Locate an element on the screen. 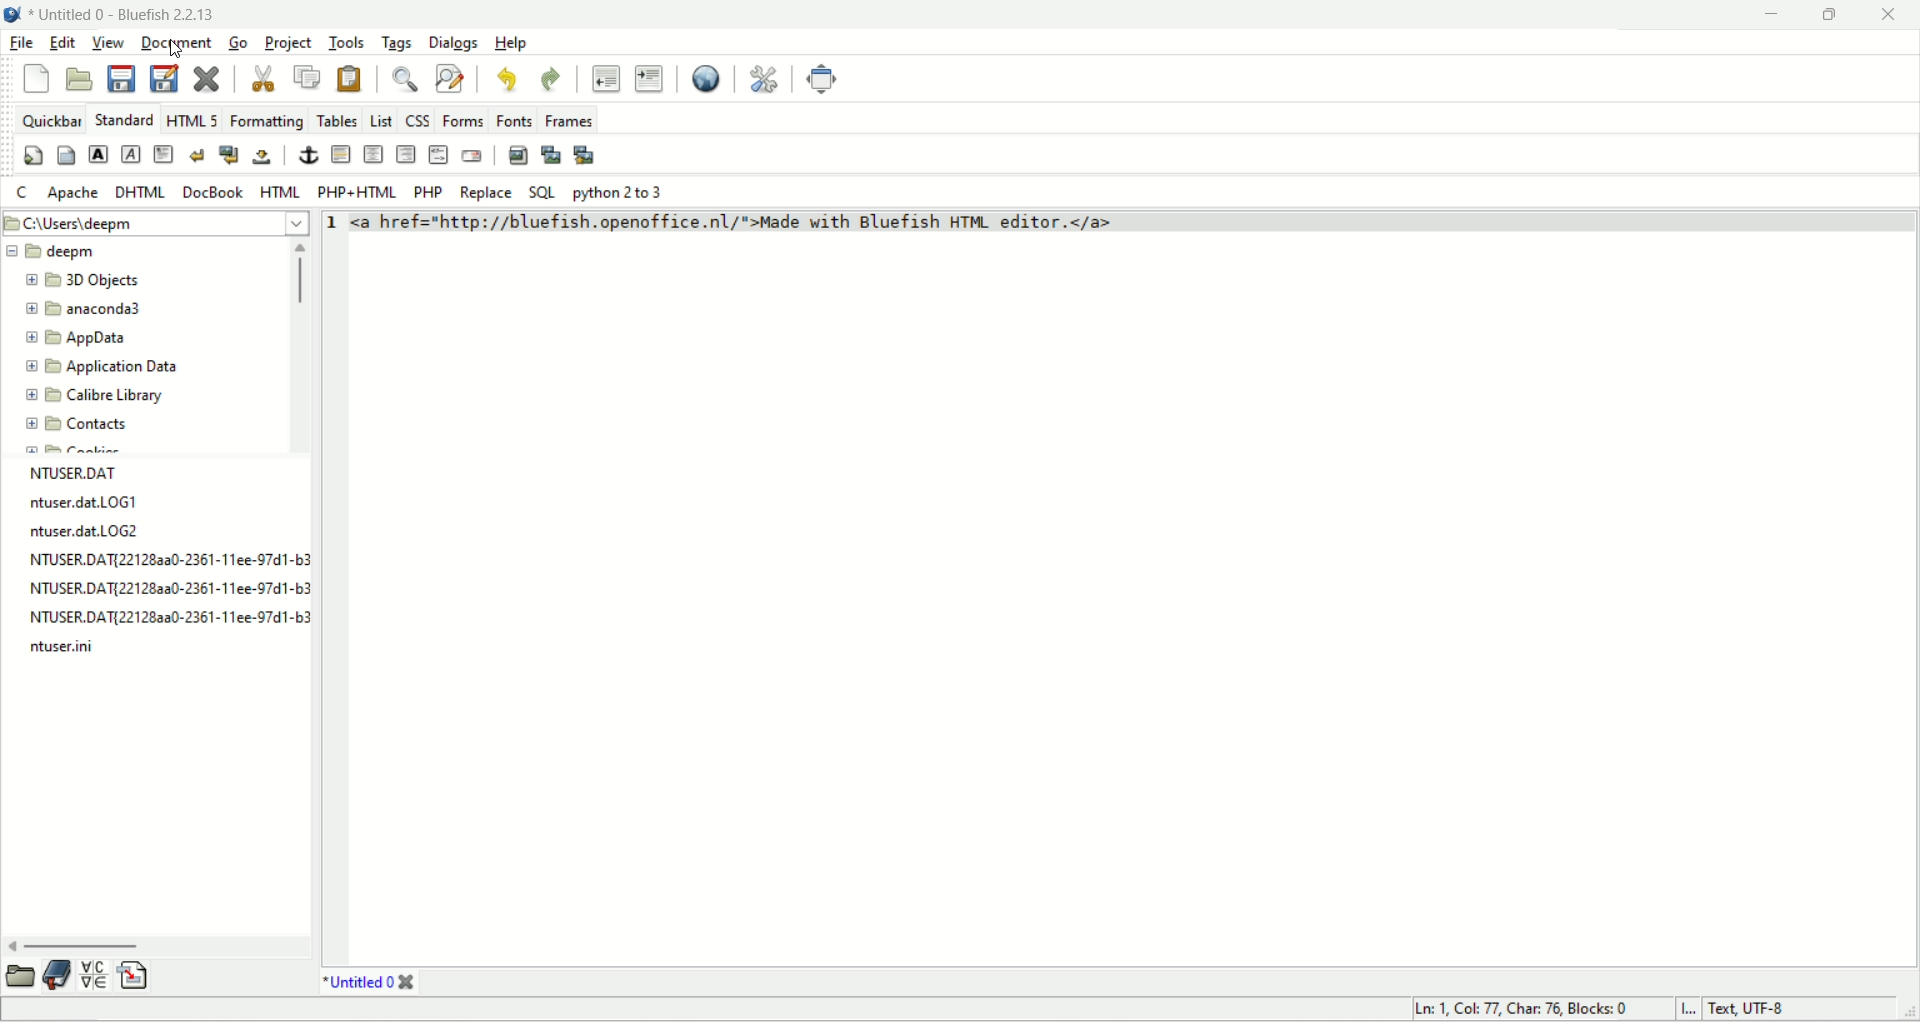  break is located at coordinates (196, 152).